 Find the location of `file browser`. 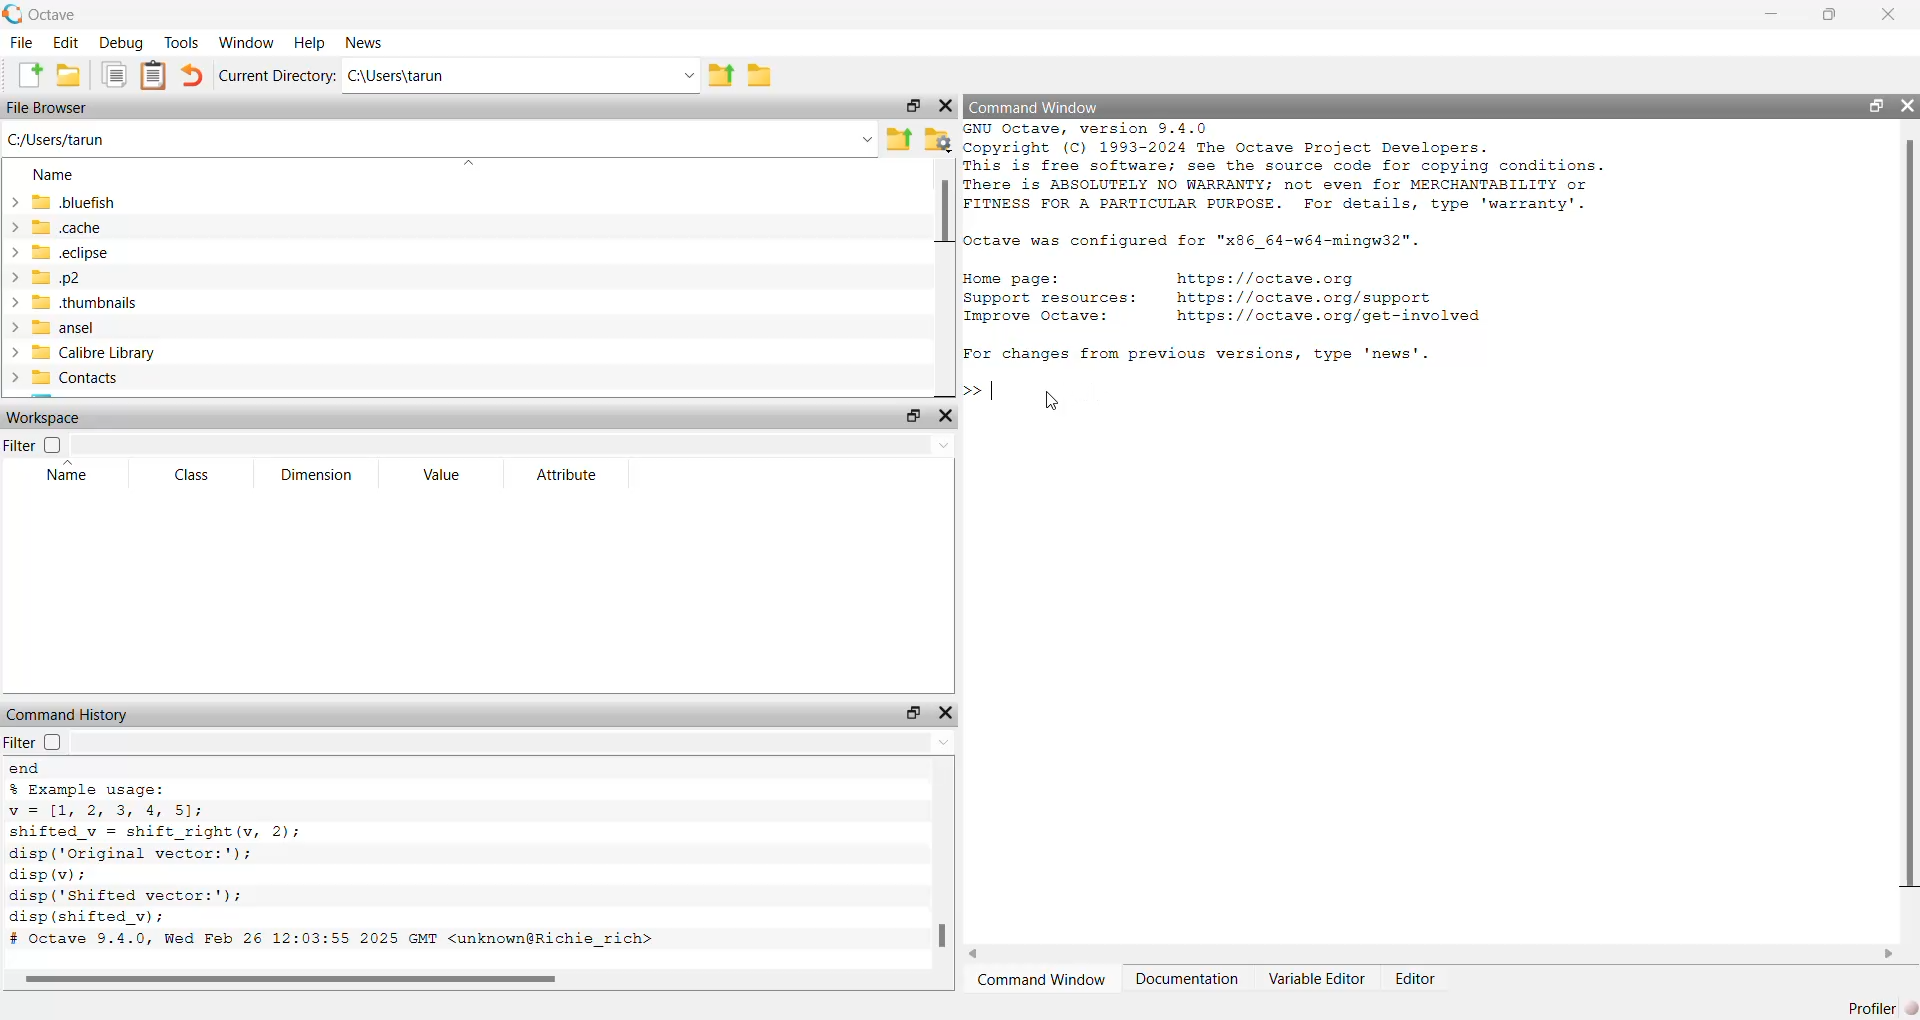

file browser is located at coordinates (59, 109).